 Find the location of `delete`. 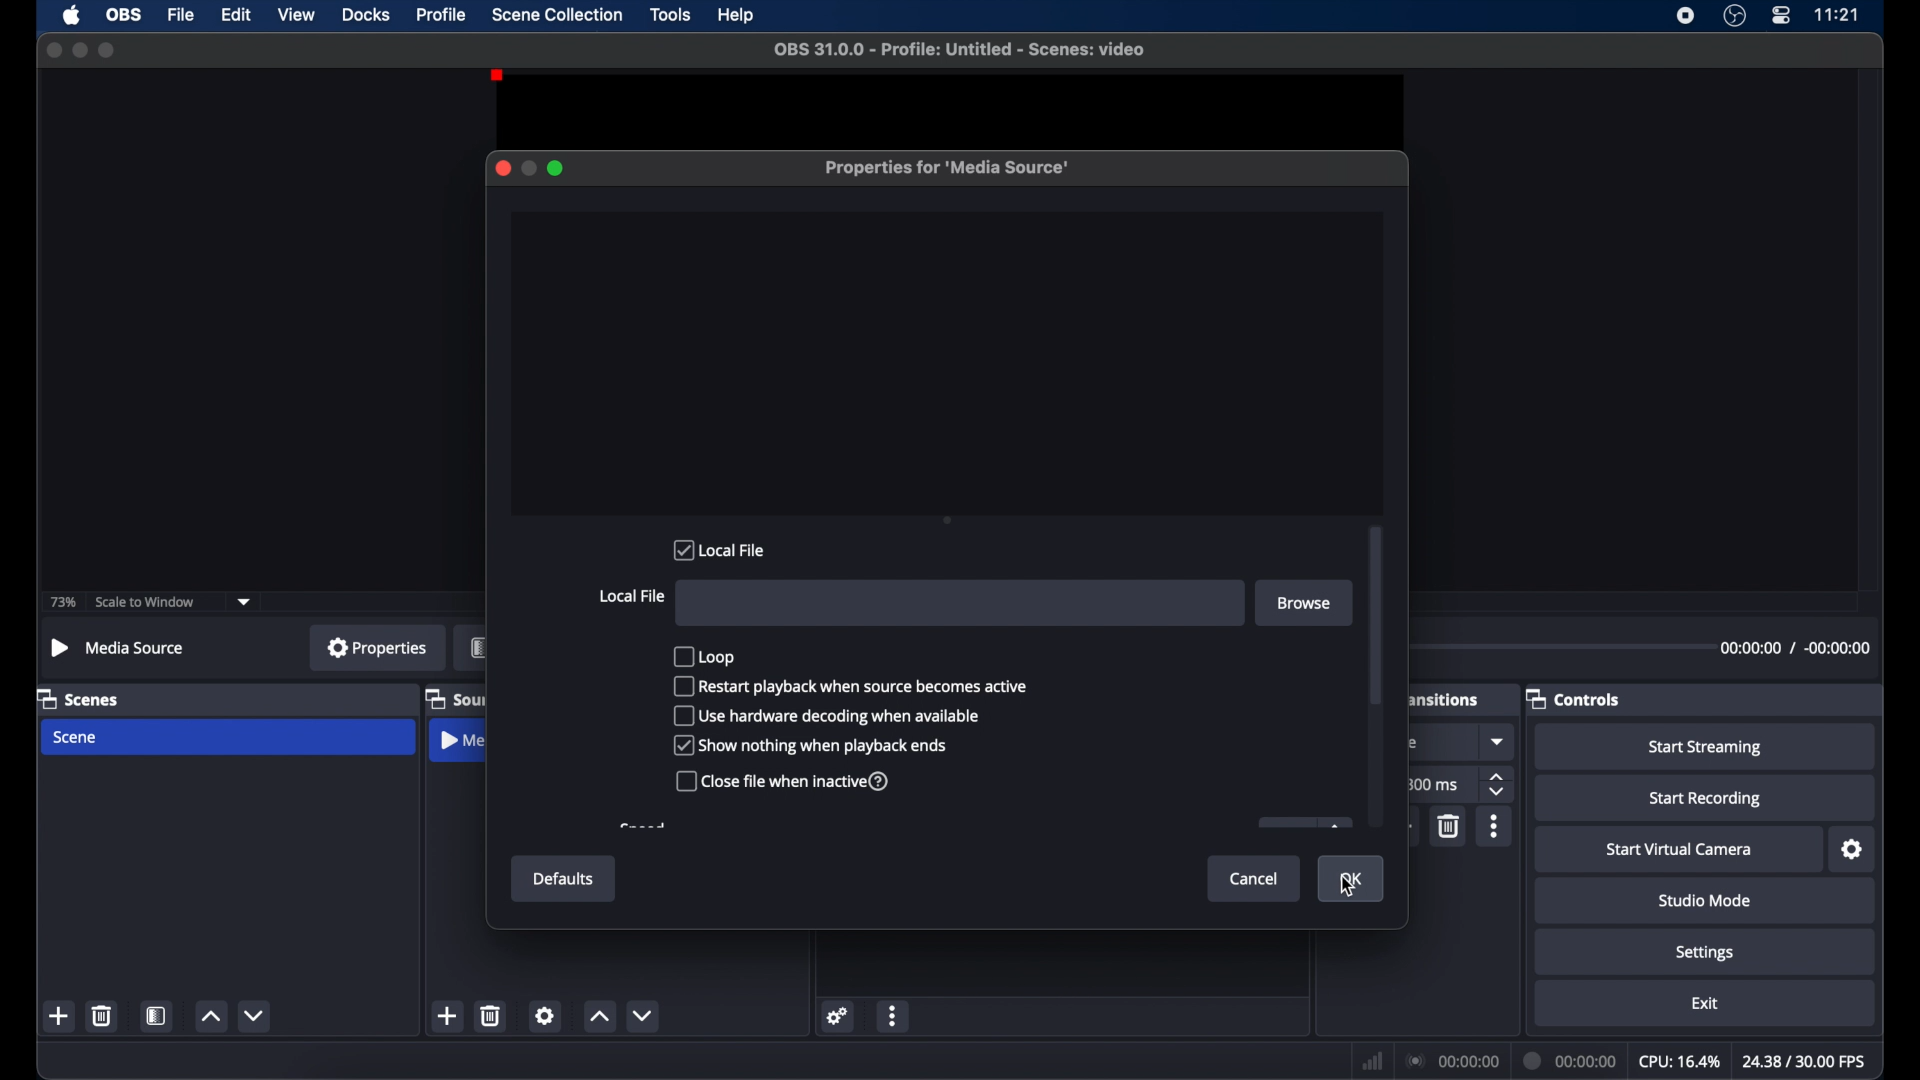

delete is located at coordinates (492, 1015).